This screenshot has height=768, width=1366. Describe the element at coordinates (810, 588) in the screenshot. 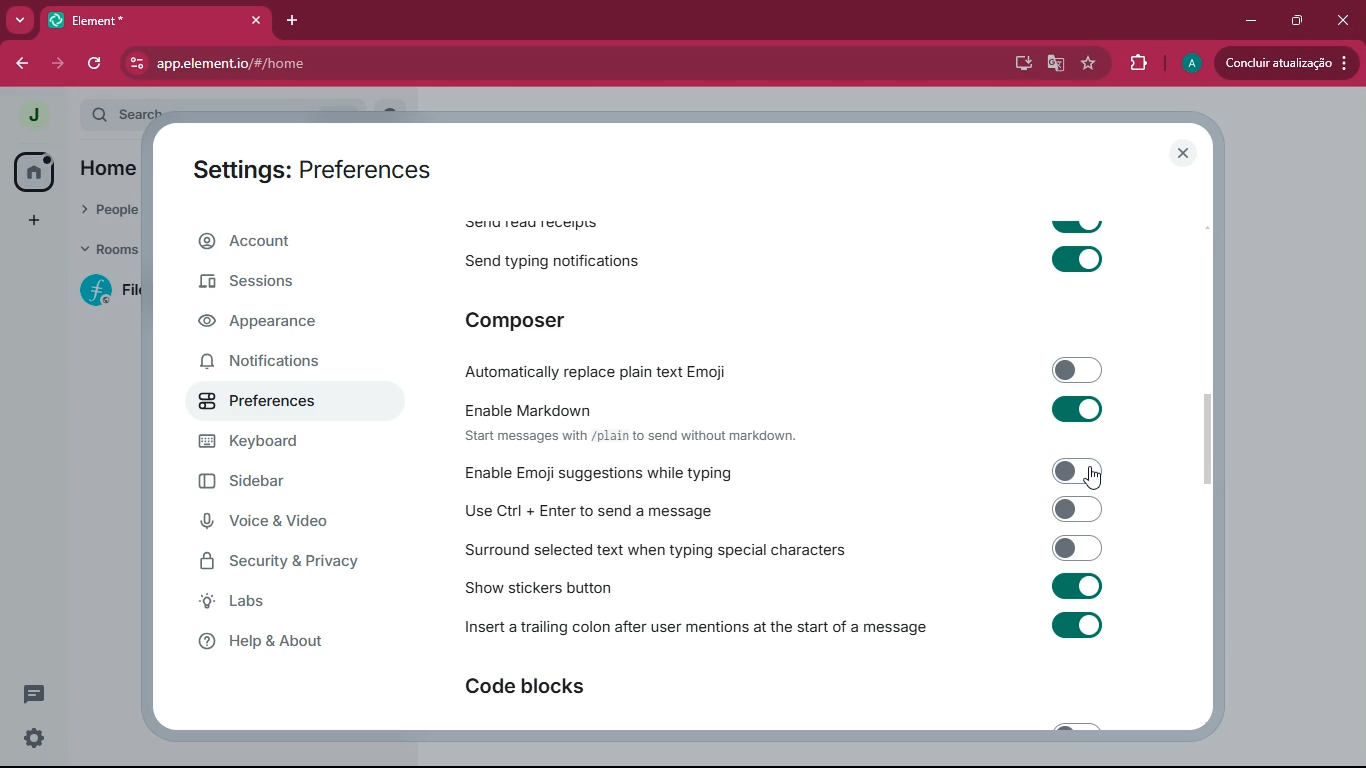

I see `show stickers` at that location.